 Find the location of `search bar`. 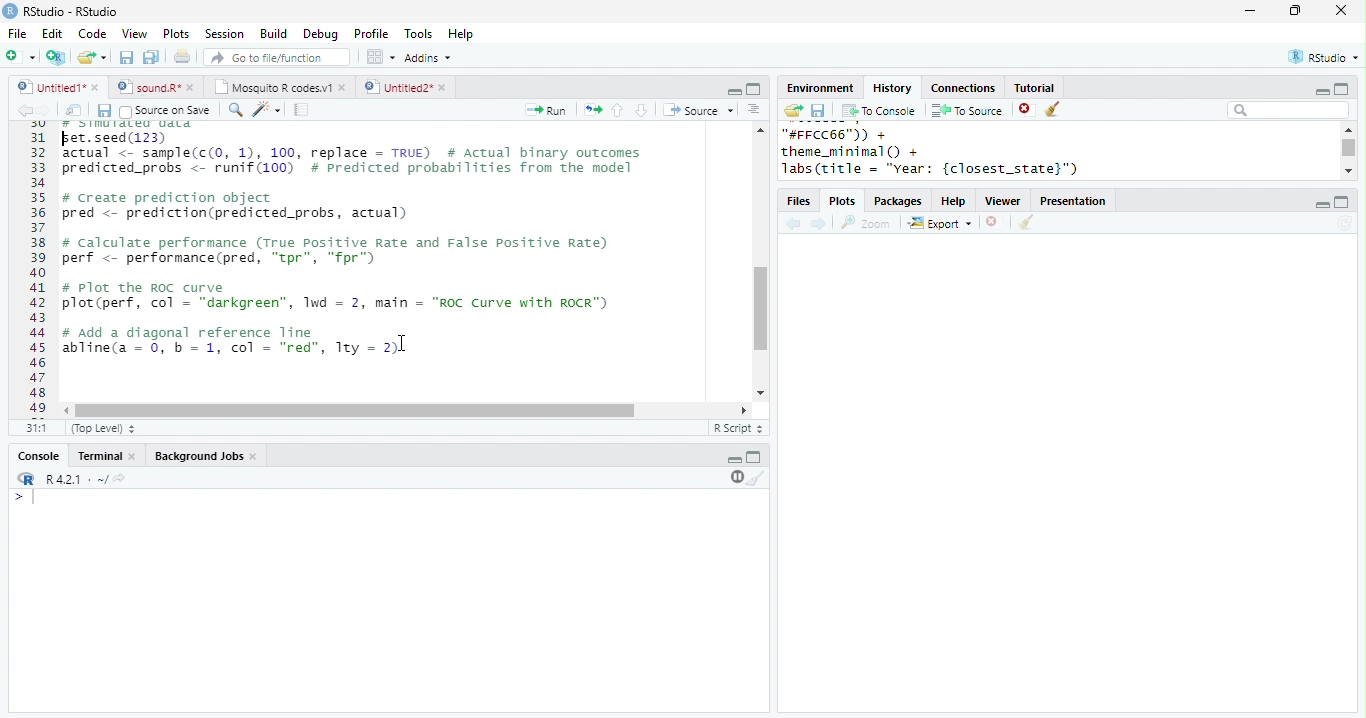

search bar is located at coordinates (1288, 109).